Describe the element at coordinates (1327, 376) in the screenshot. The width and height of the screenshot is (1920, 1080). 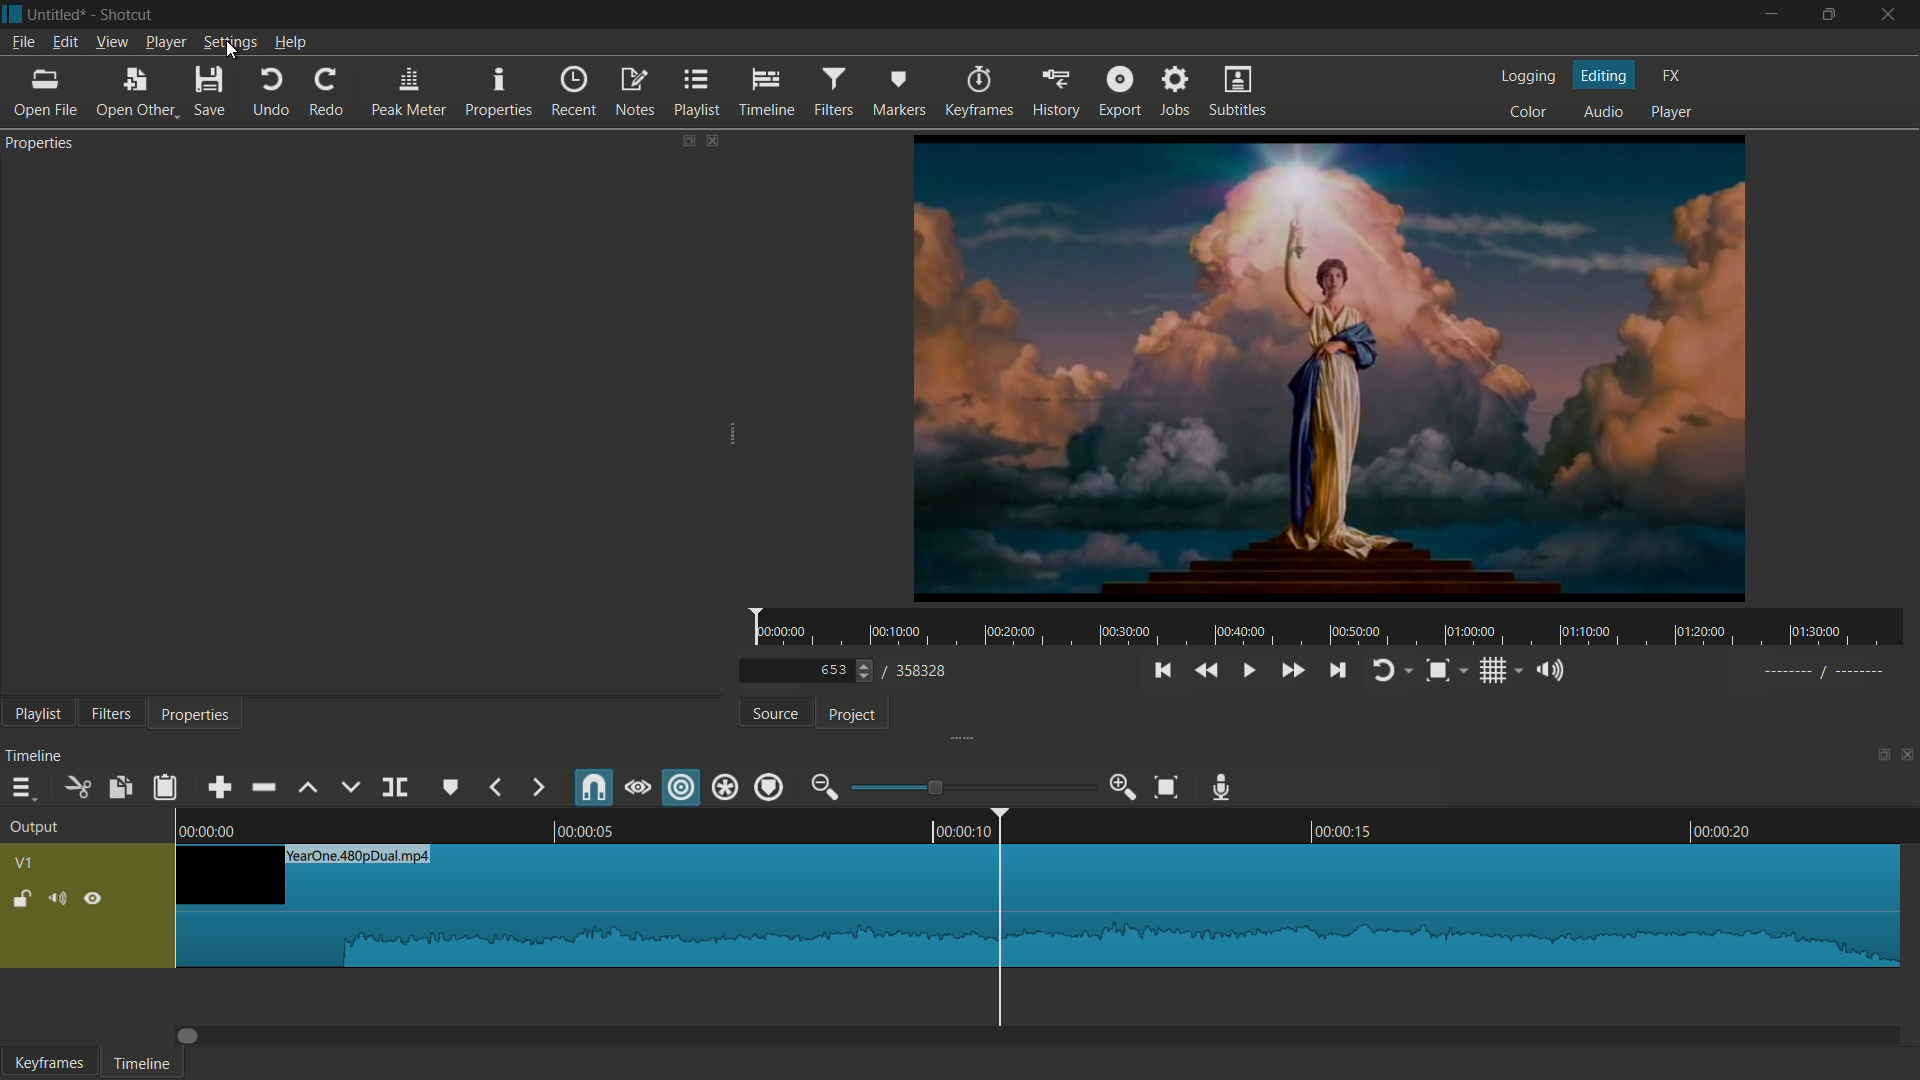
I see `preview video` at that location.